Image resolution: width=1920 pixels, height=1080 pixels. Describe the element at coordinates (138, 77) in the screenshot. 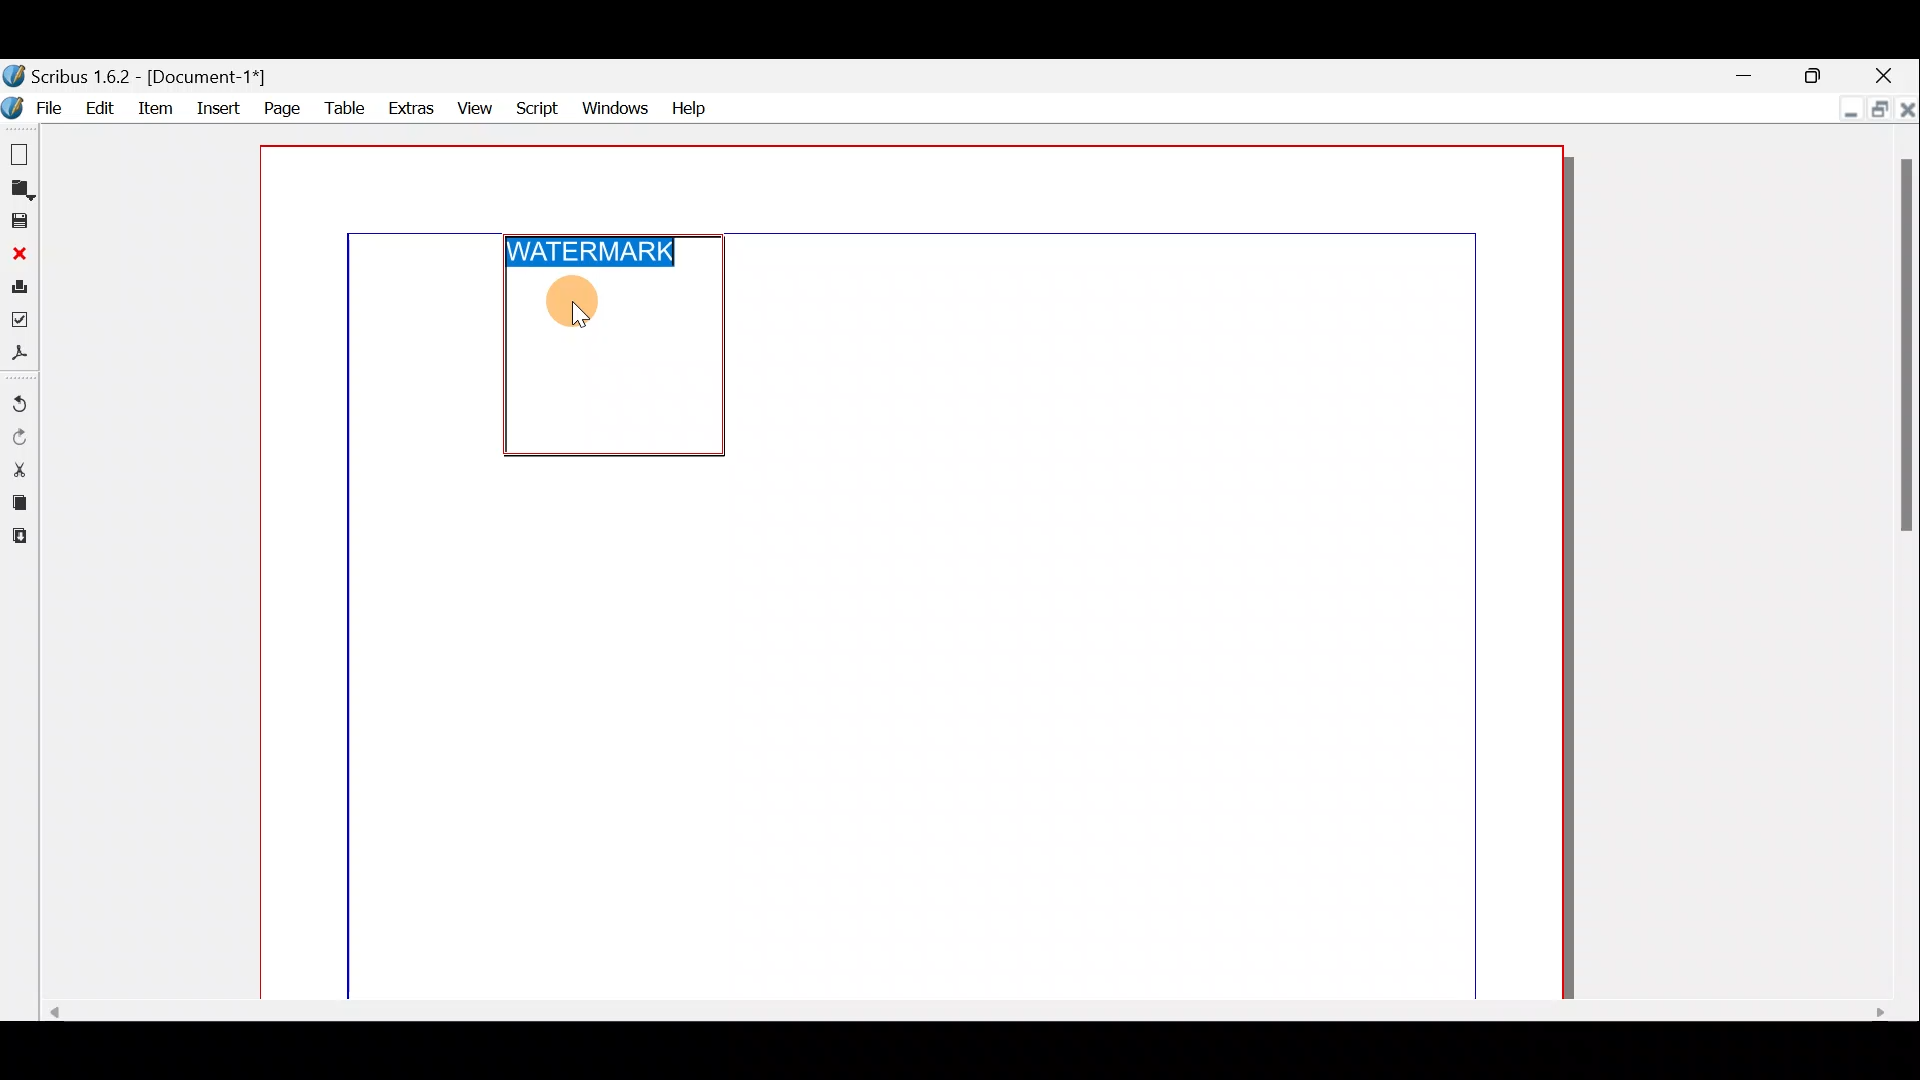

I see `Document name` at that location.